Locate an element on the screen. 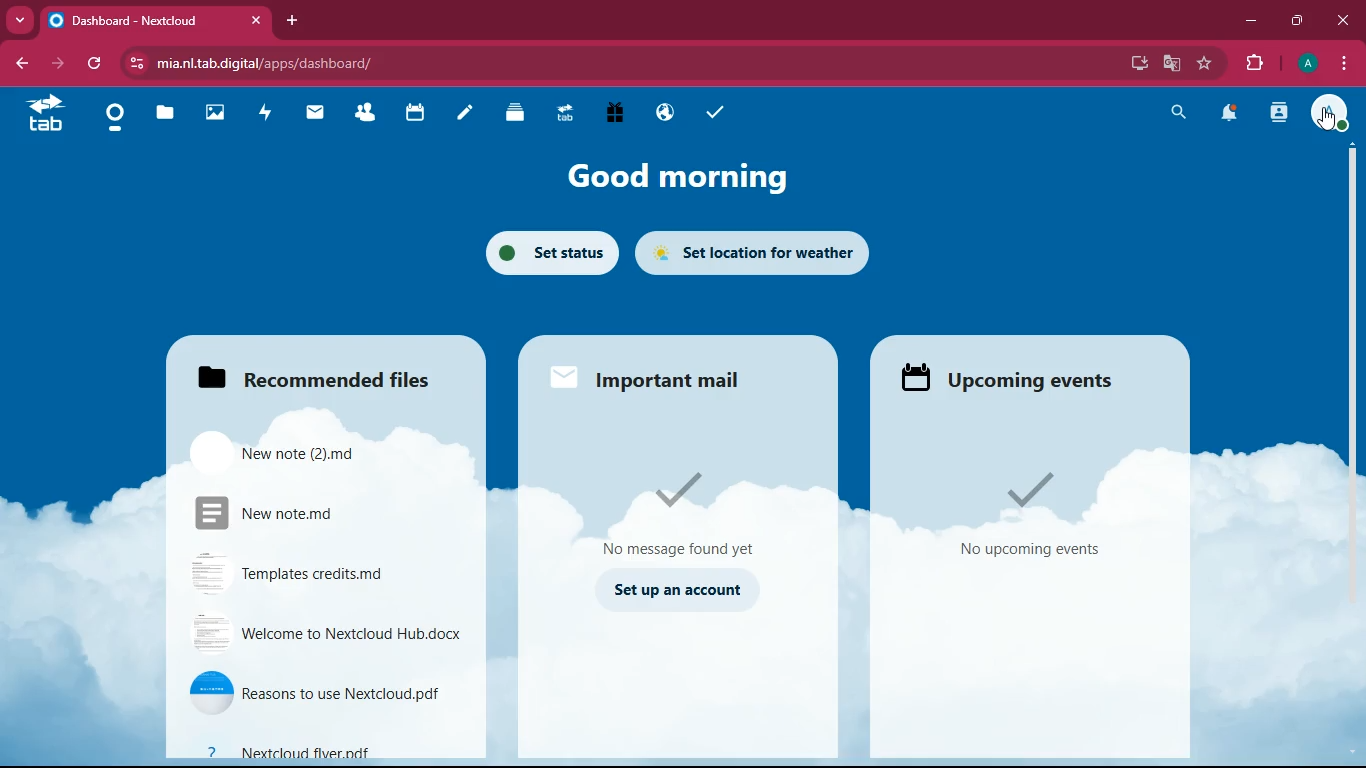  profile is located at coordinates (1309, 63).